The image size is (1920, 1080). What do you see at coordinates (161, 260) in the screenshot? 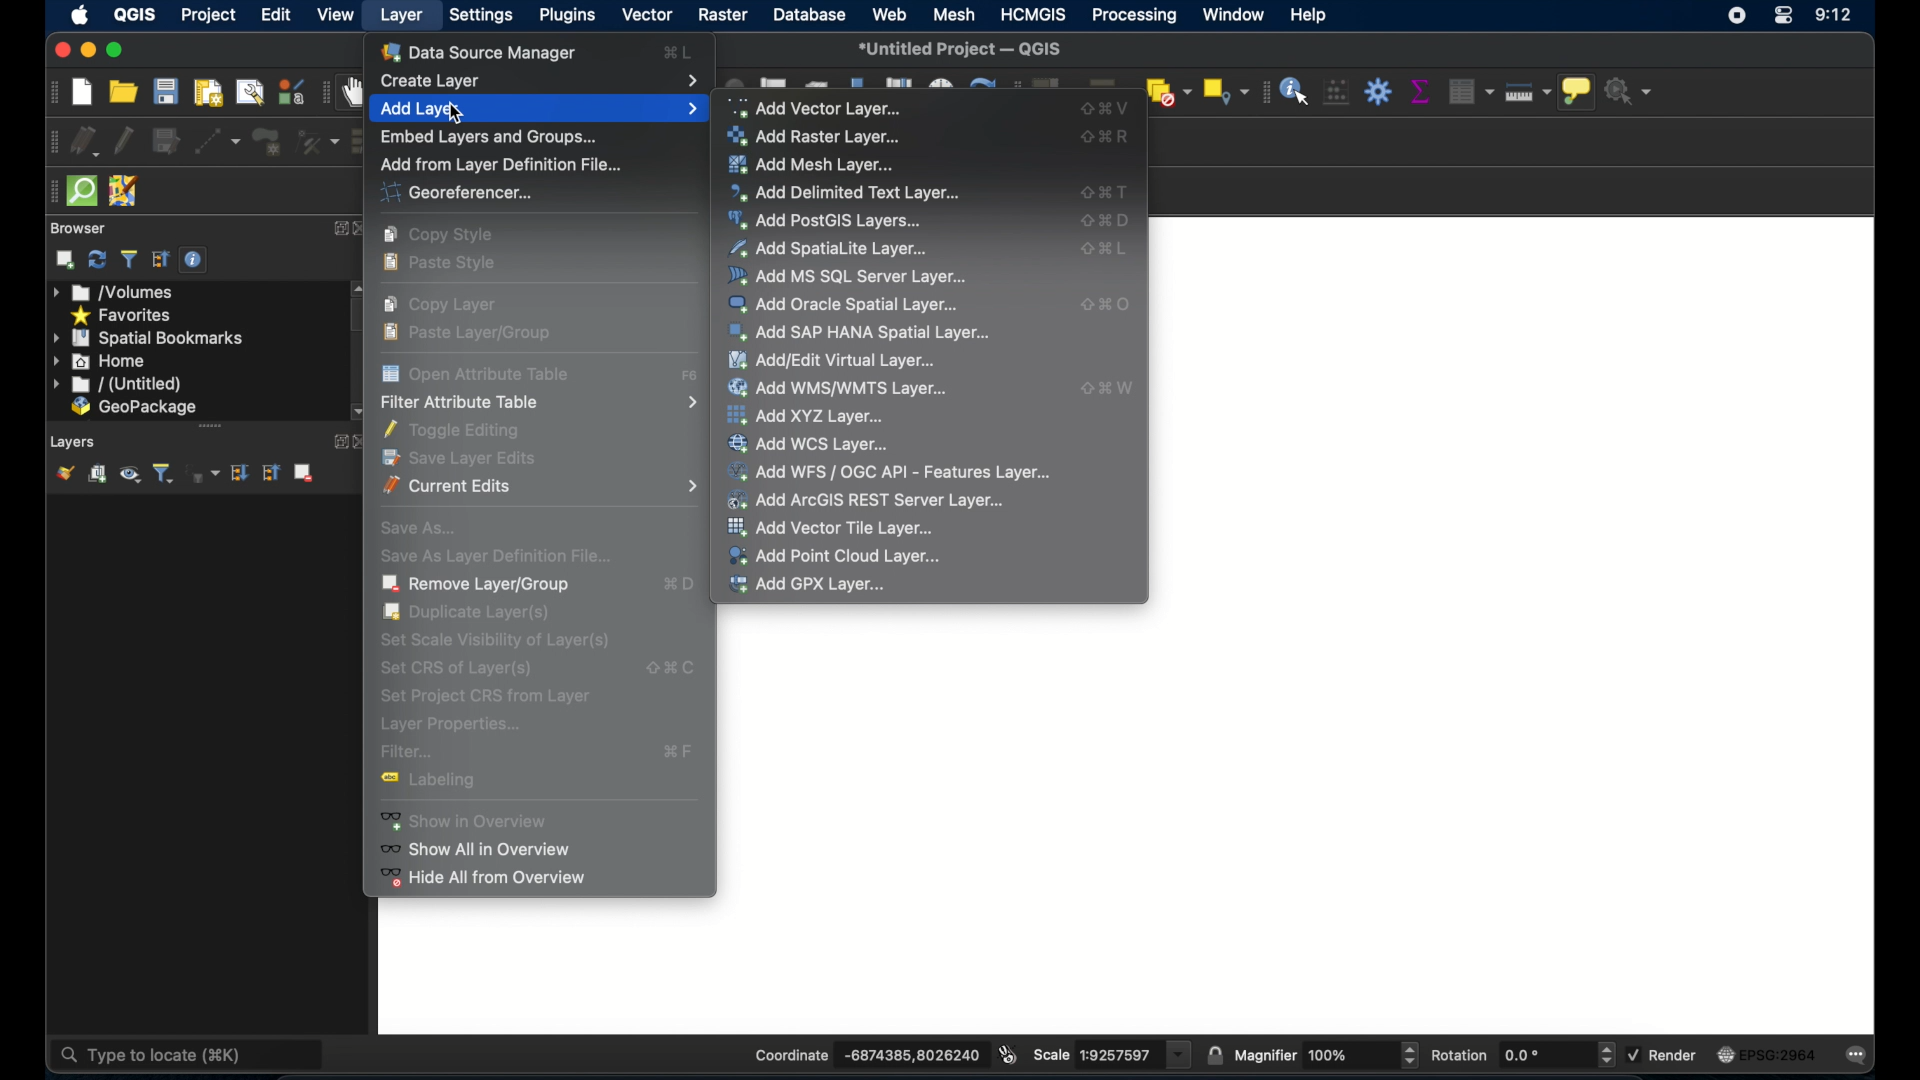
I see `collapse all` at bounding box center [161, 260].